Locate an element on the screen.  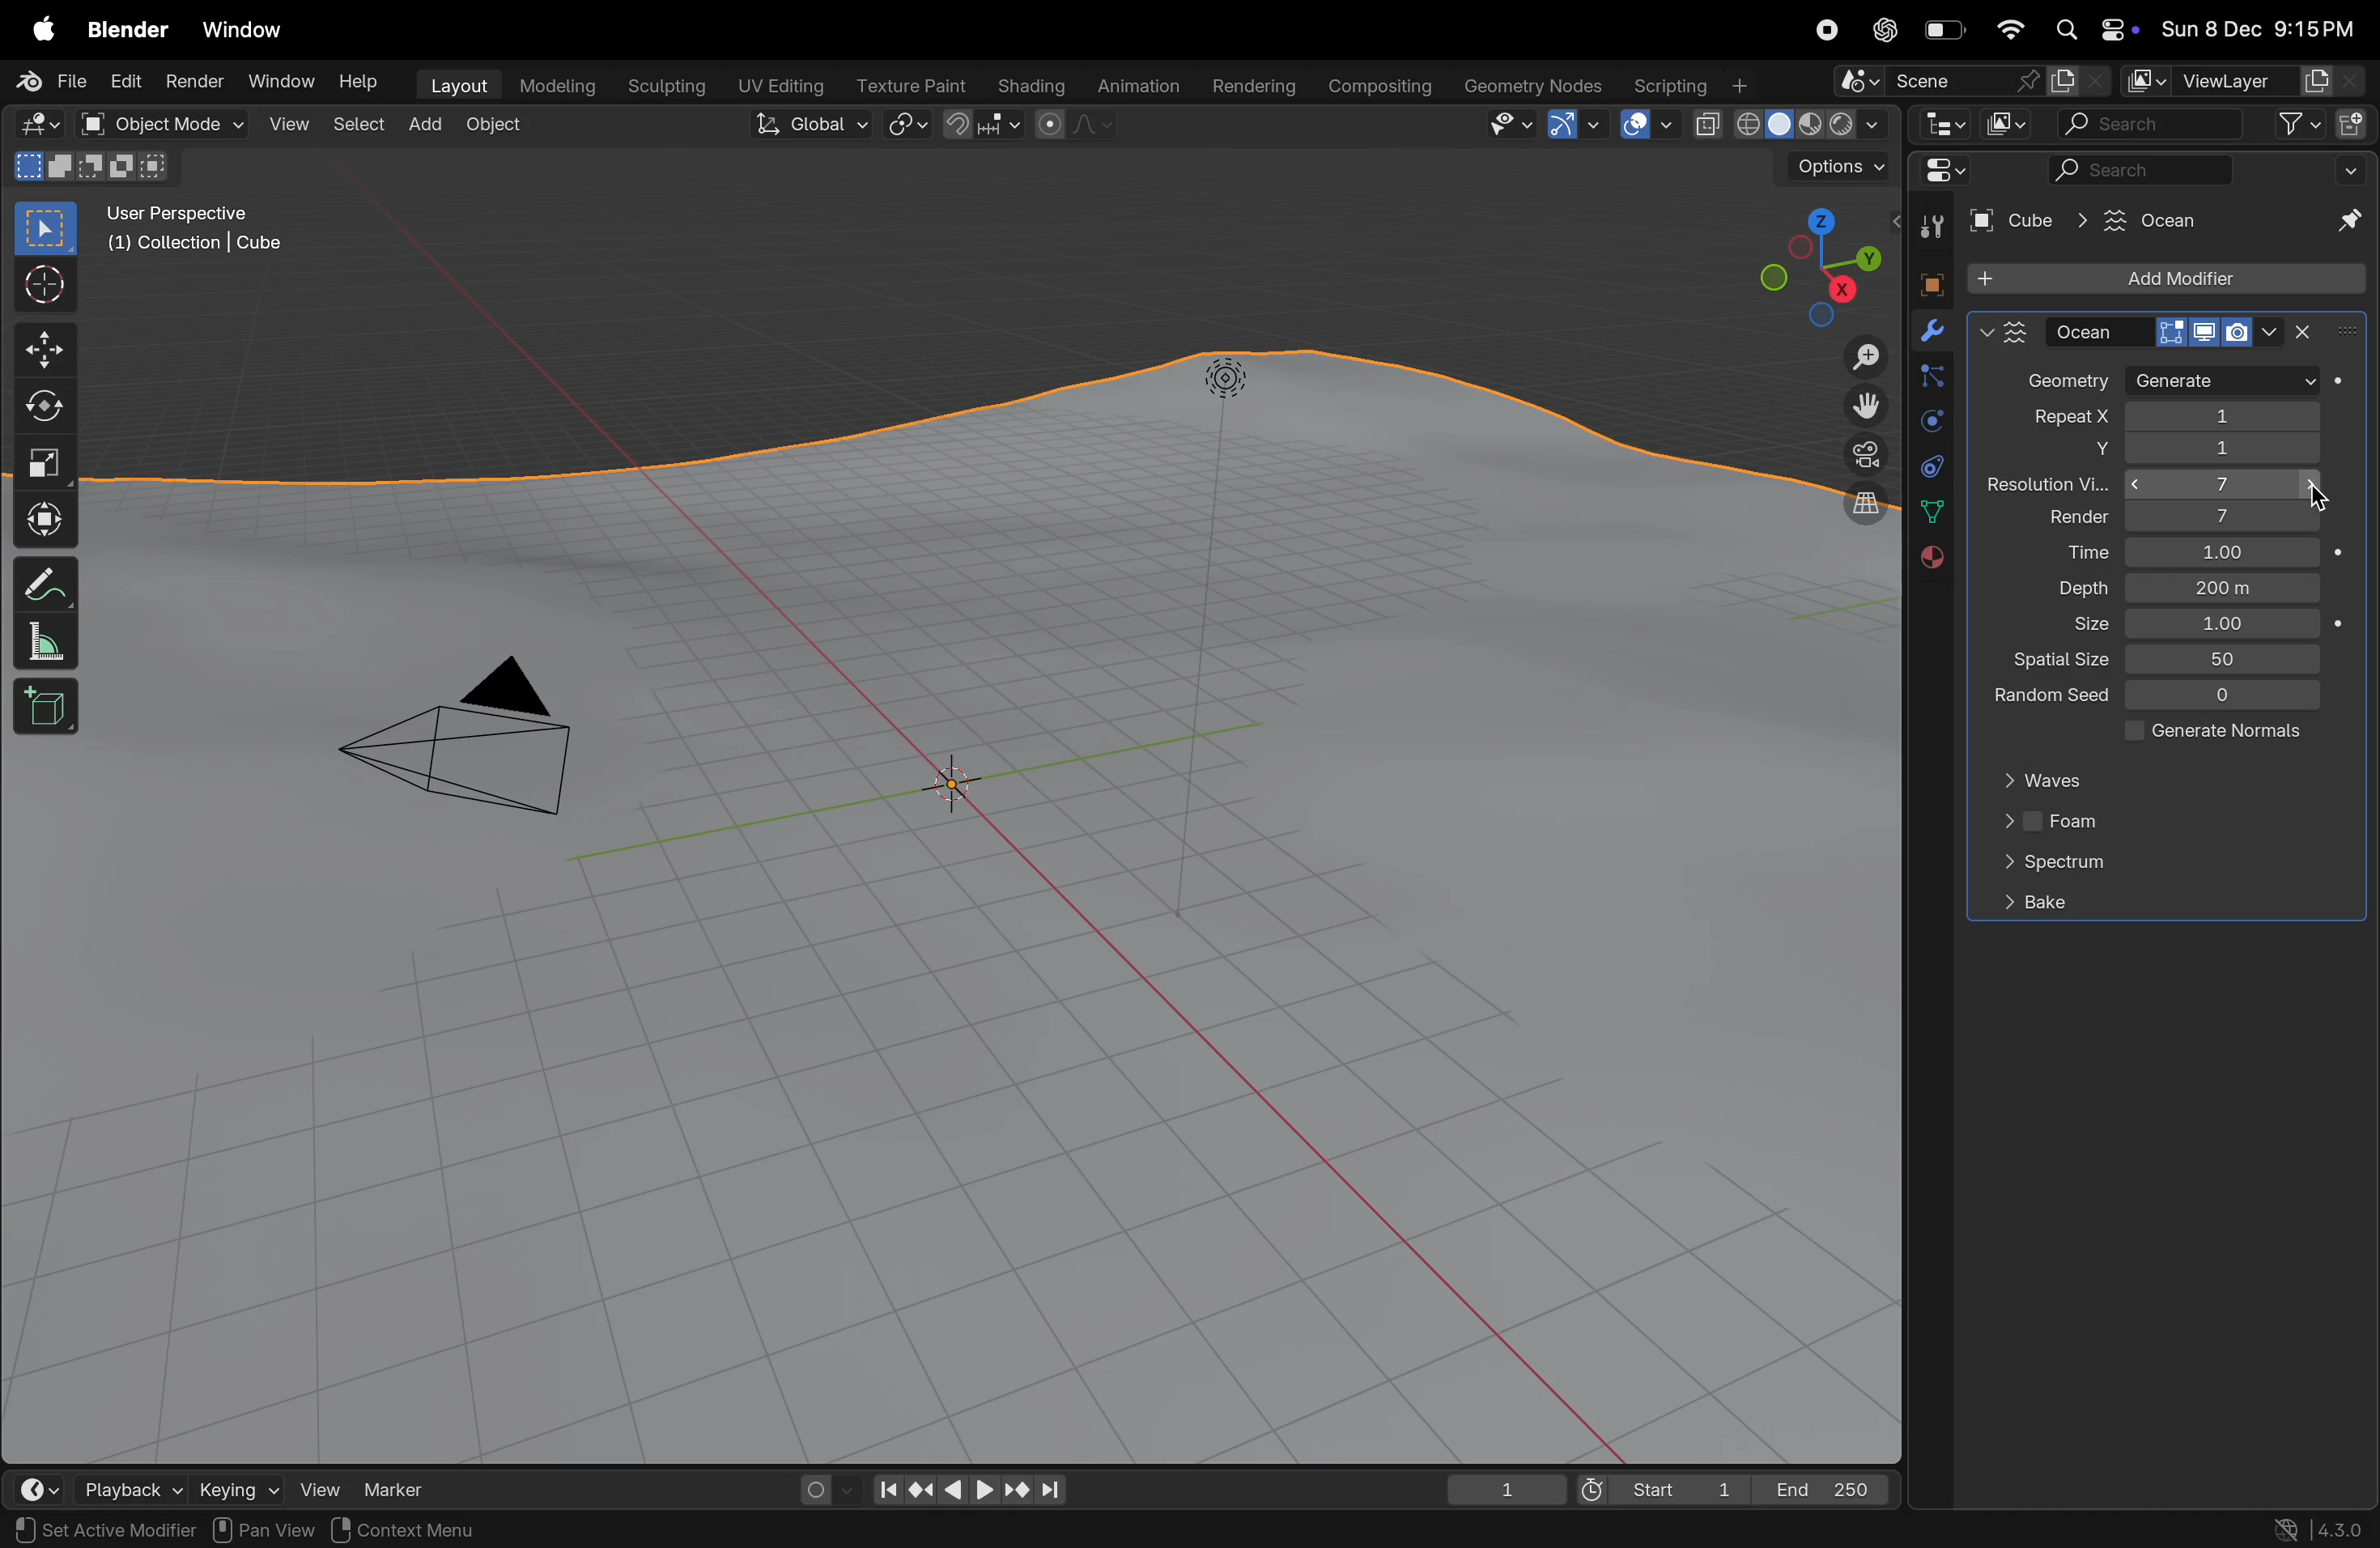
measure  is located at coordinates (45, 645).